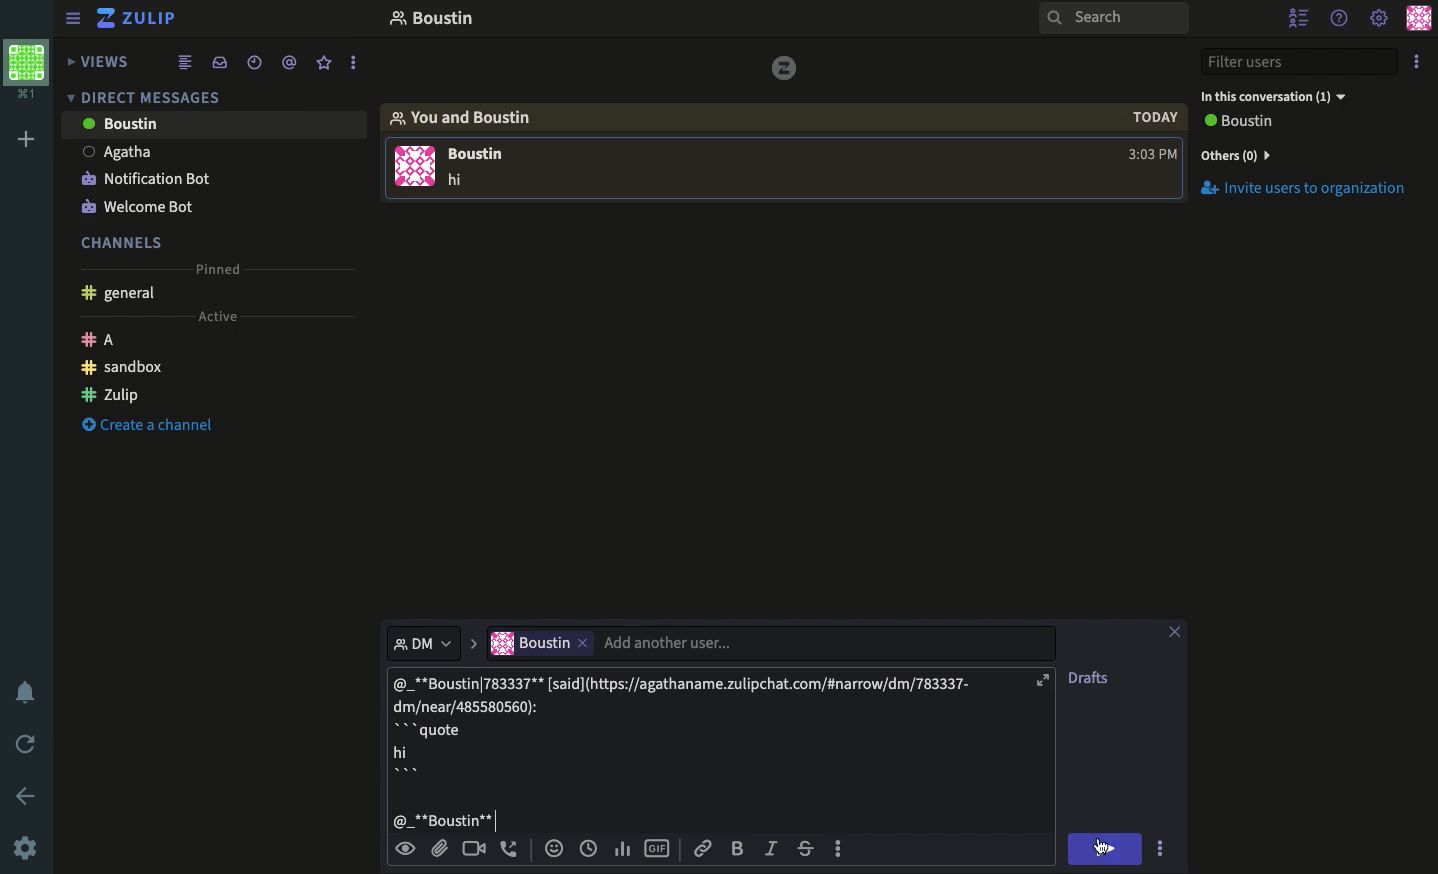 This screenshot has height=874, width=1438. Describe the element at coordinates (474, 849) in the screenshot. I see `Video` at that location.